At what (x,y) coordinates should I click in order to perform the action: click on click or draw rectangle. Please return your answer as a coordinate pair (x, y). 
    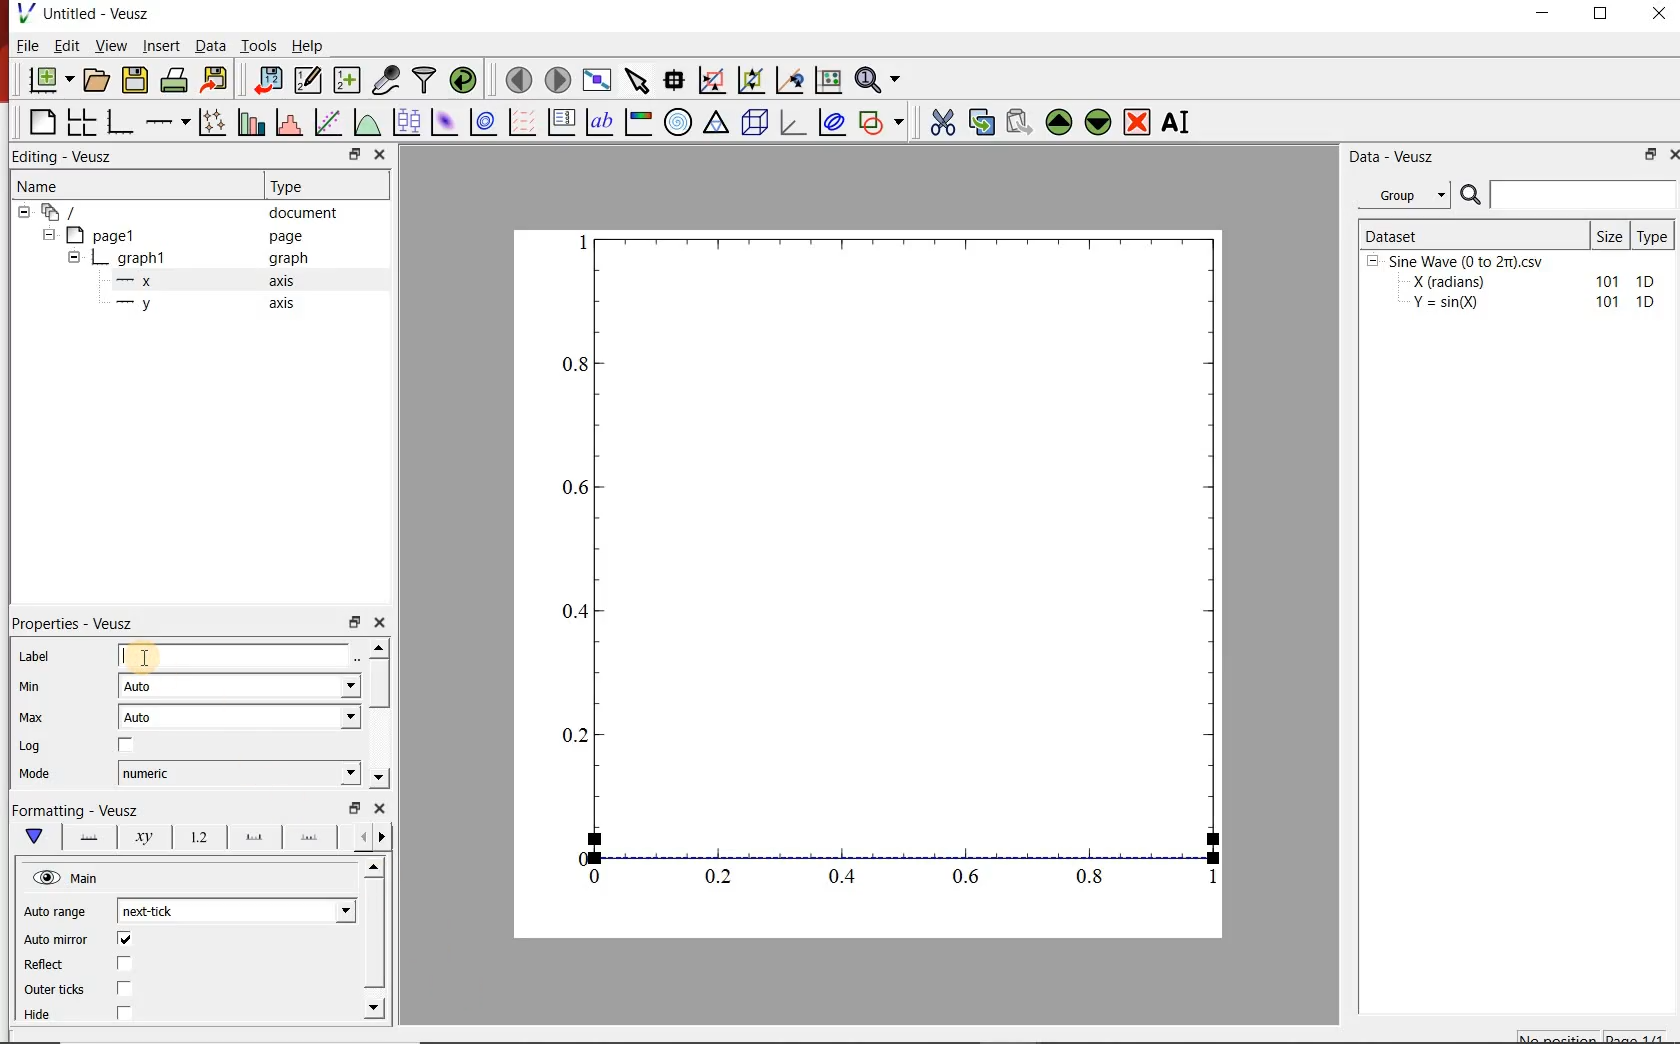
    Looking at the image, I should click on (712, 78).